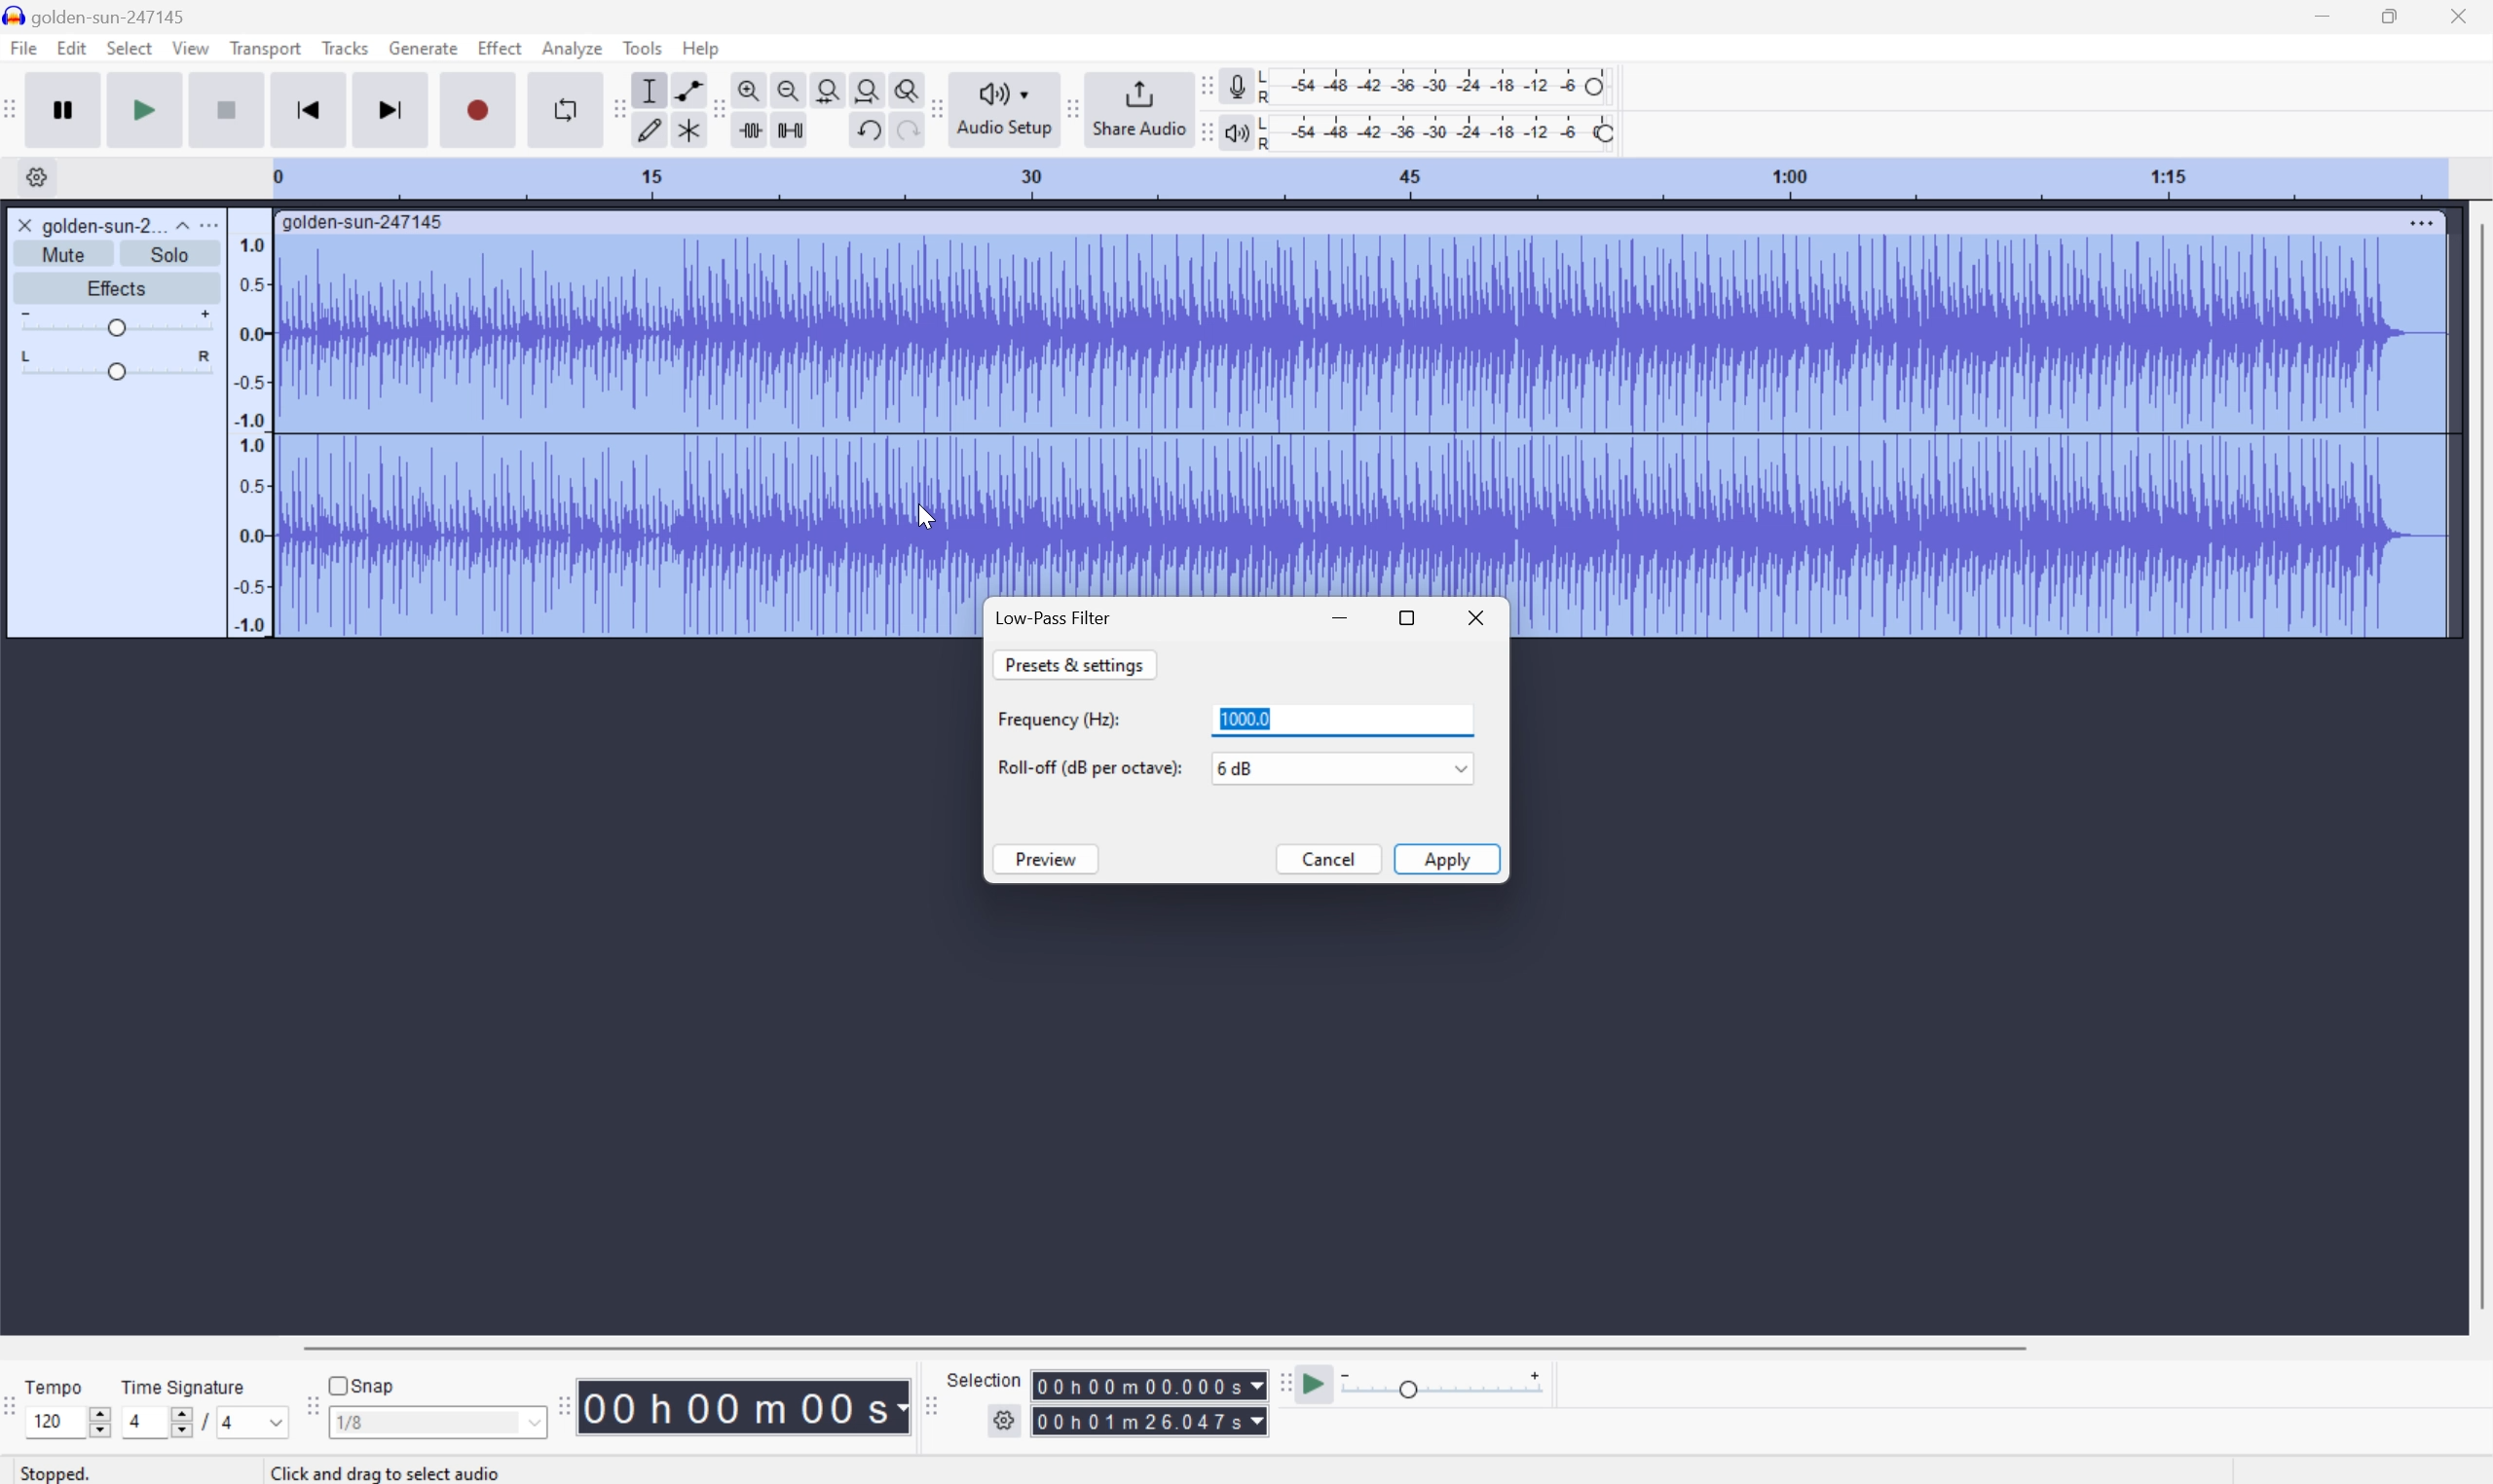 The width and height of the screenshot is (2493, 1484). Describe the element at coordinates (1149, 1385) in the screenshot. I see `` at that location.